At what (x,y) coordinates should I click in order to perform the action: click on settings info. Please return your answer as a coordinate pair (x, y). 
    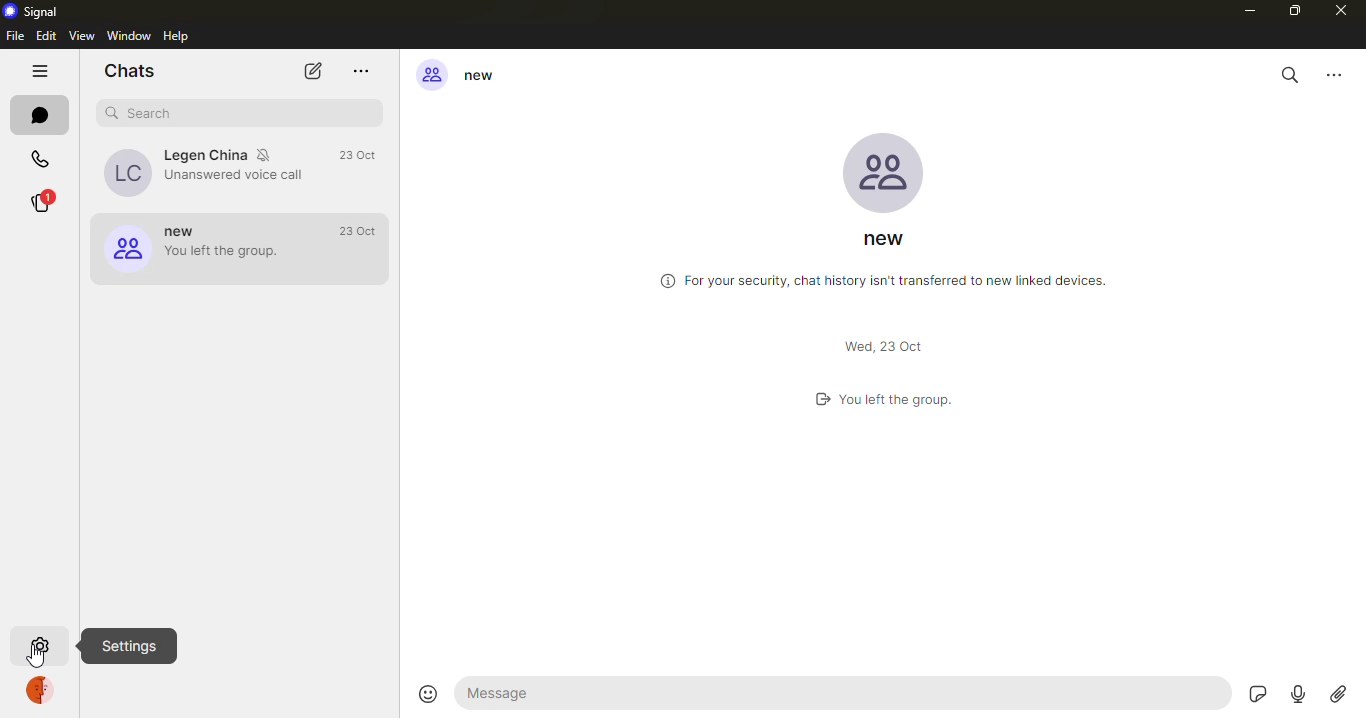
    Looking at the image, I should click on (129, 646).